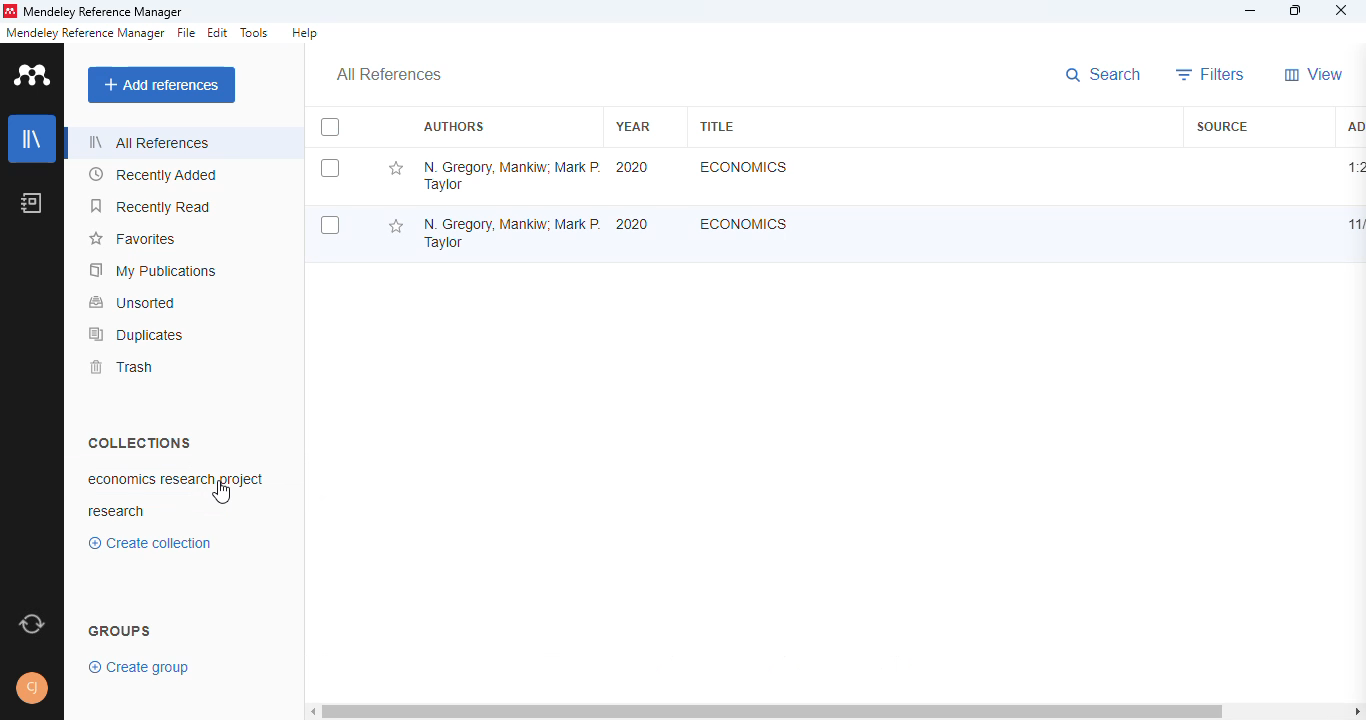 This screenshot has height=720, width=1366. What do you see at coordinates (120, 367) in the screenshot?
I see `trash` at bounding box center [120, 367].